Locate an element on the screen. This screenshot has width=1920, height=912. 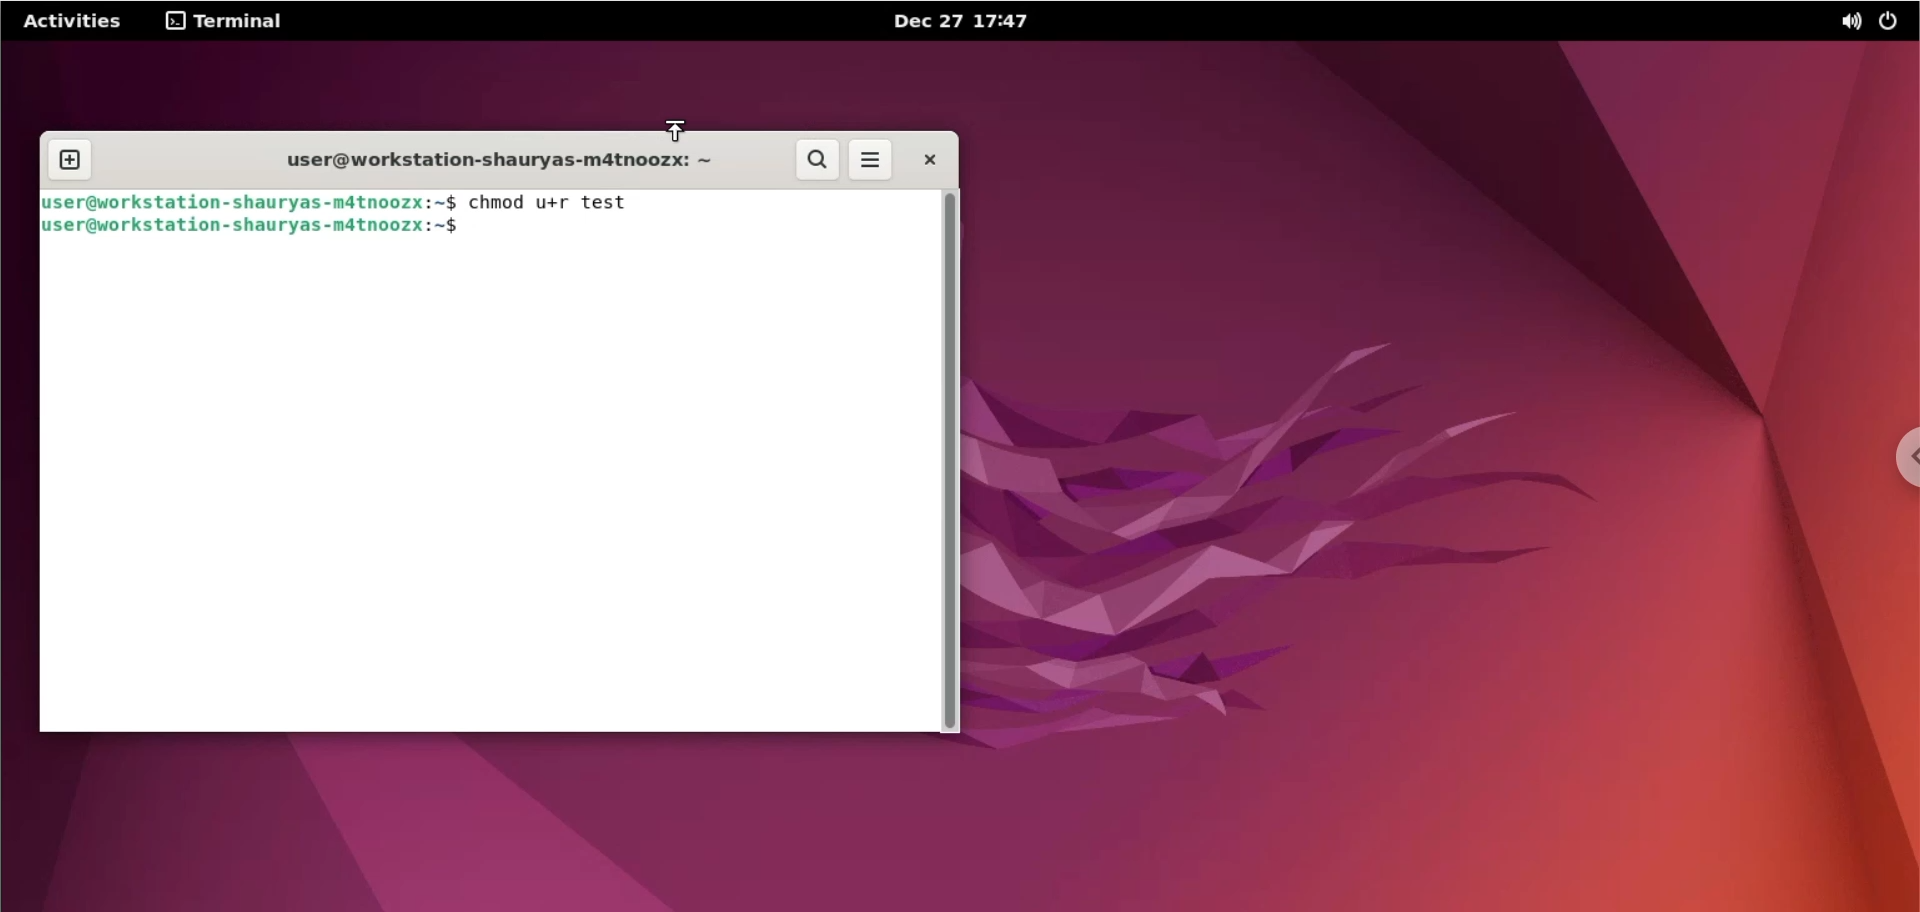
chrome options is located at coordinates (1897, 457).